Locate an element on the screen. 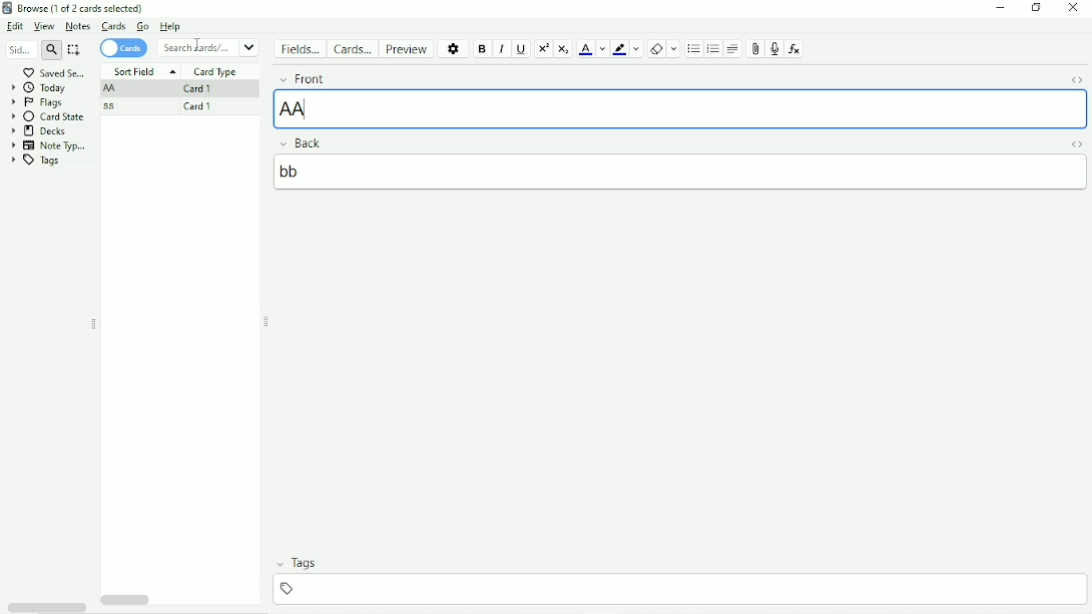 The width and height of the screenshot is (1092, 614). Attach picture/audio/video is located at coordinates (755, 48).